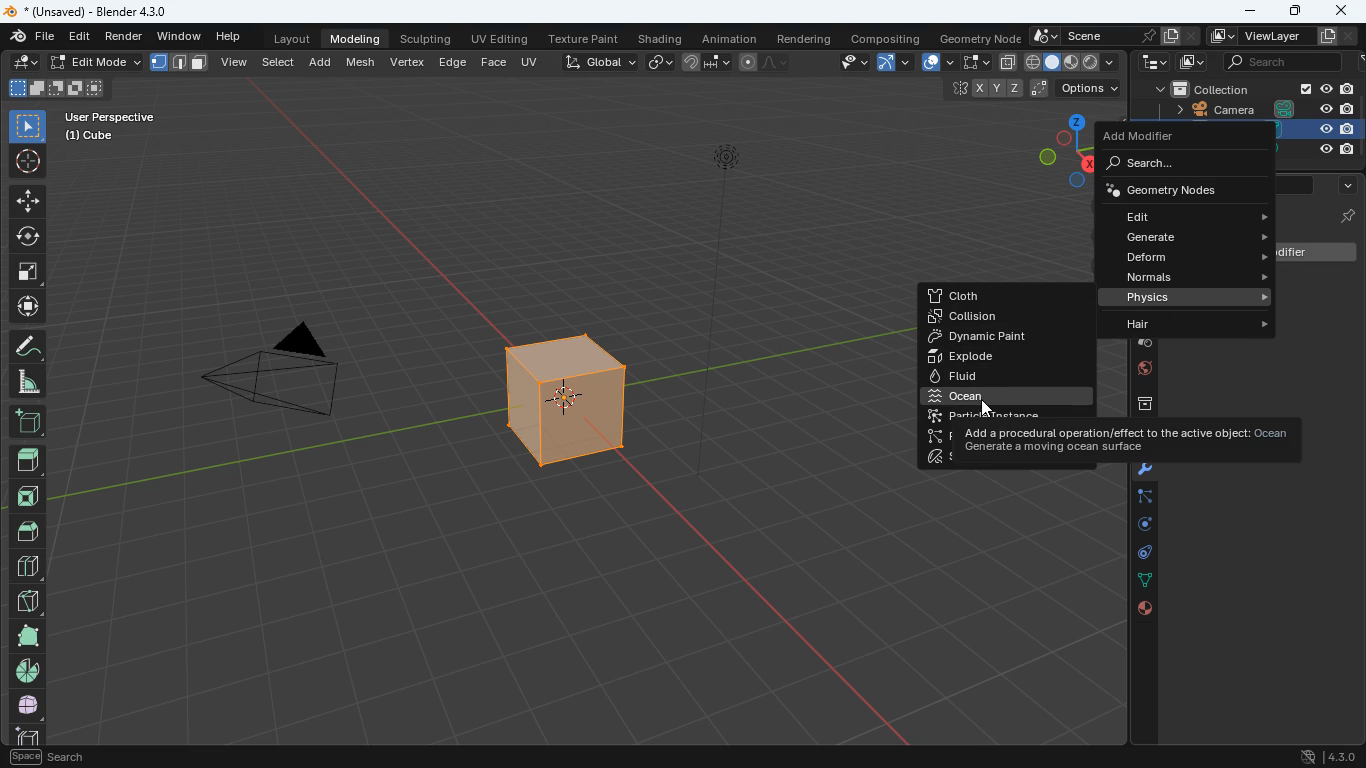 The height and width of the screenshot is (768, 1366). What do you see at coordinates (409, 63) in the screenshot?
I see `vertex` at bounding box center [409, 63].